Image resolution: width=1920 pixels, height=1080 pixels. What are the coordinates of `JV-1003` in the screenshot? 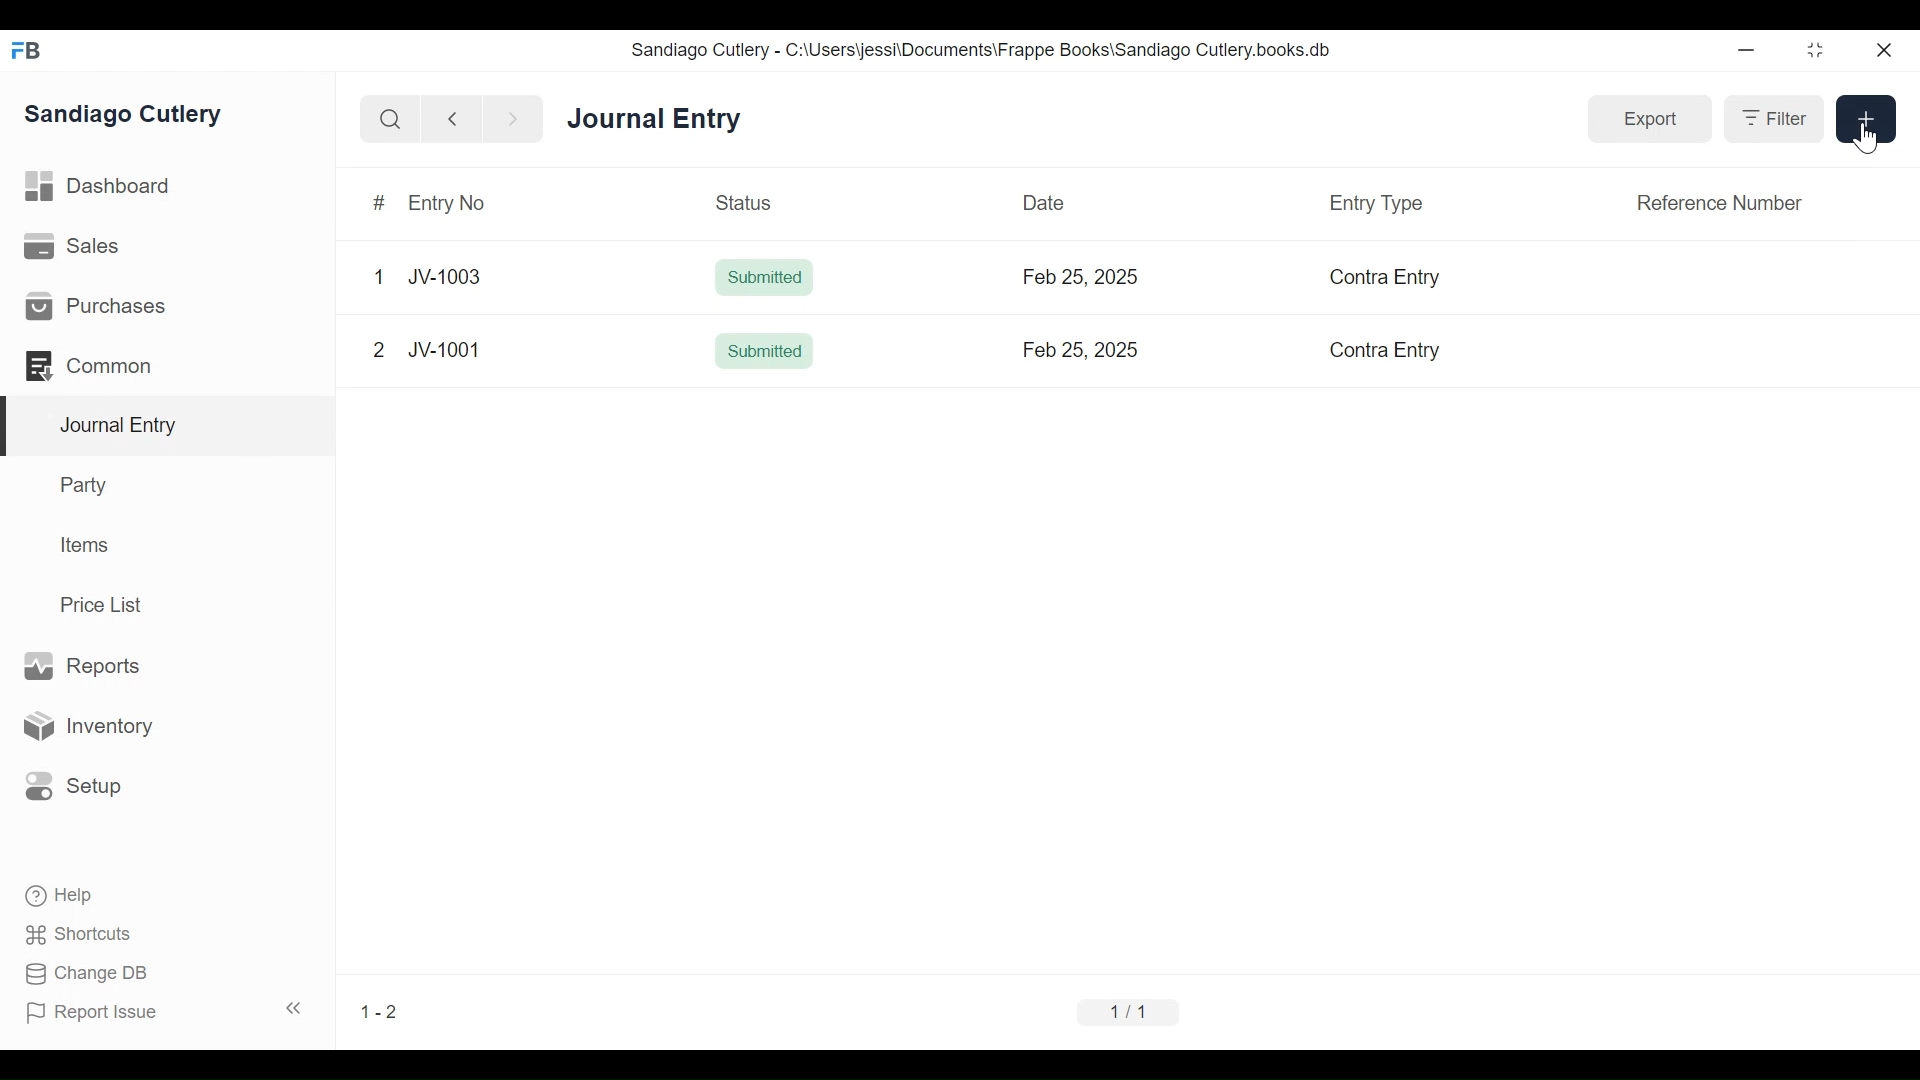 It's located at (447, 269).